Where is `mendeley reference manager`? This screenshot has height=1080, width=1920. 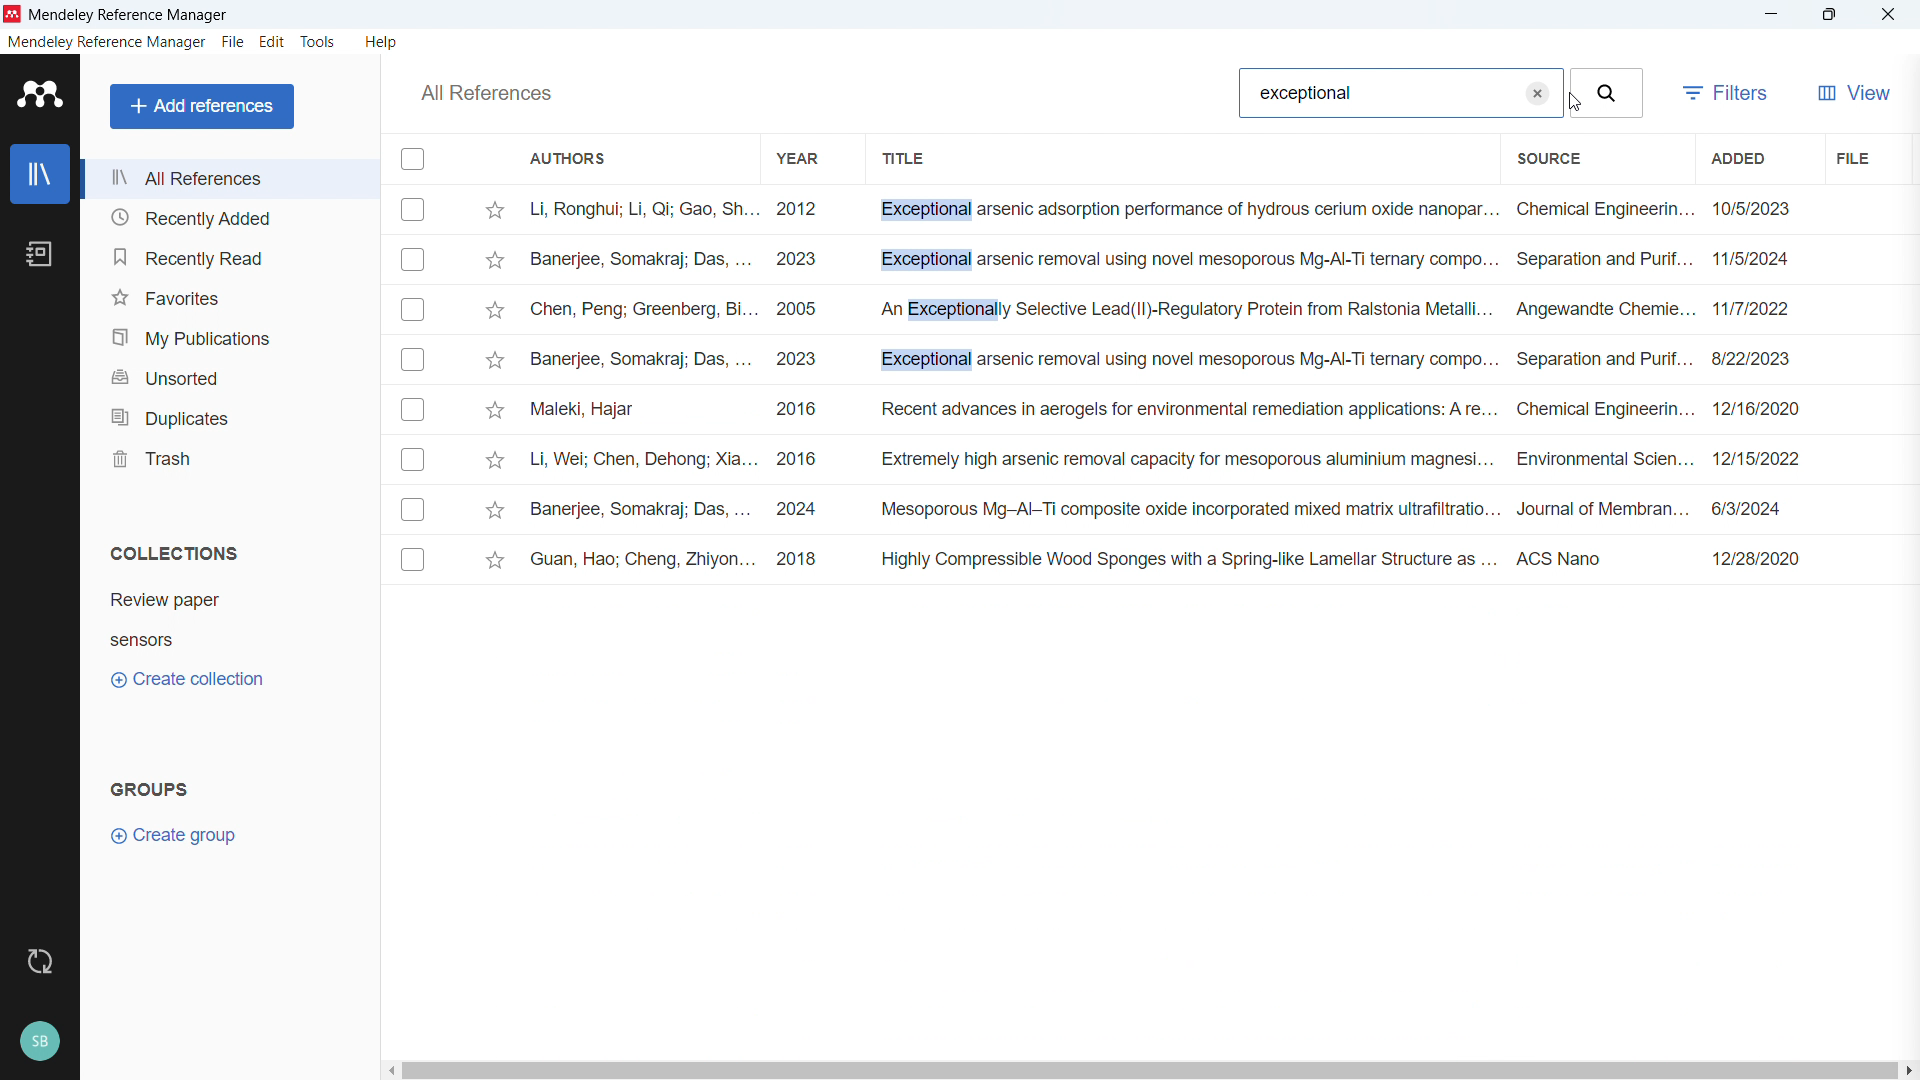
mendeley reference manager is located at coordinates (128, 15).